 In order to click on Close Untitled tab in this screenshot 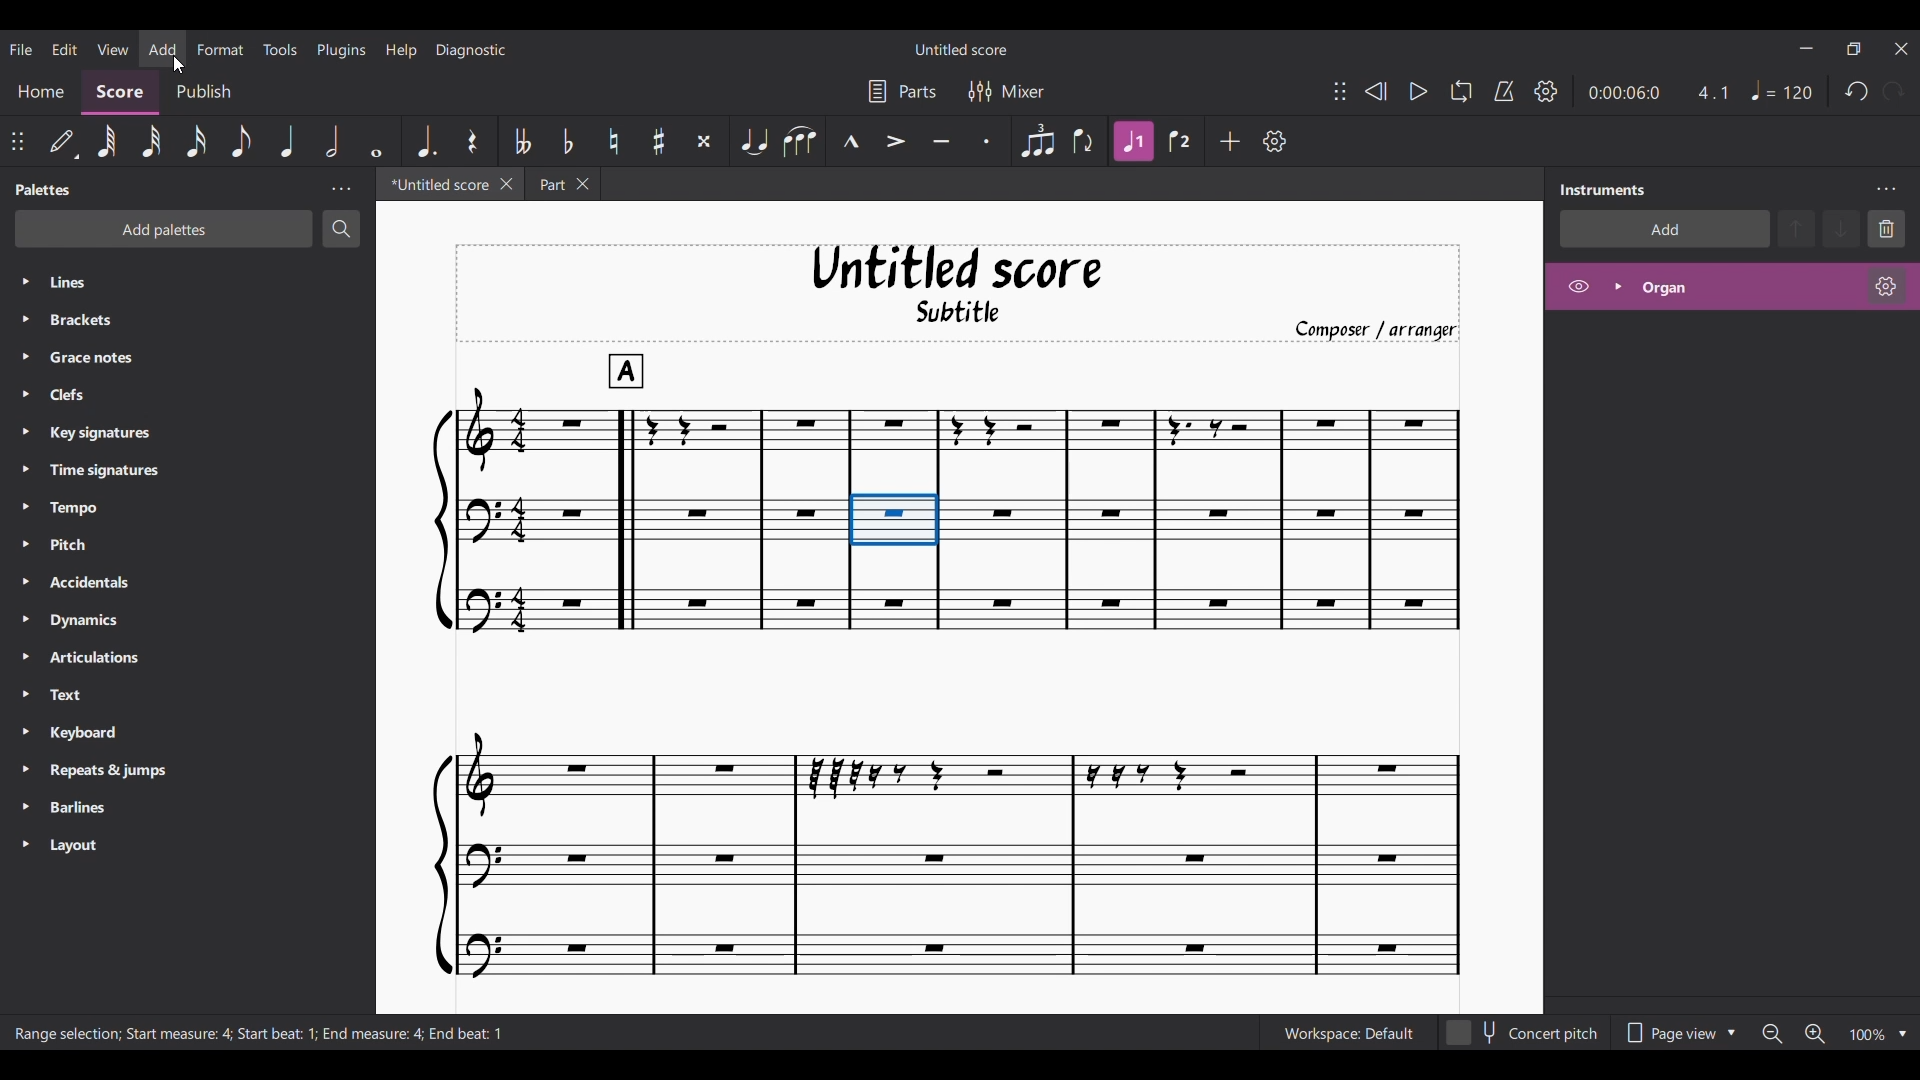, I will do `click(507, 185)`.